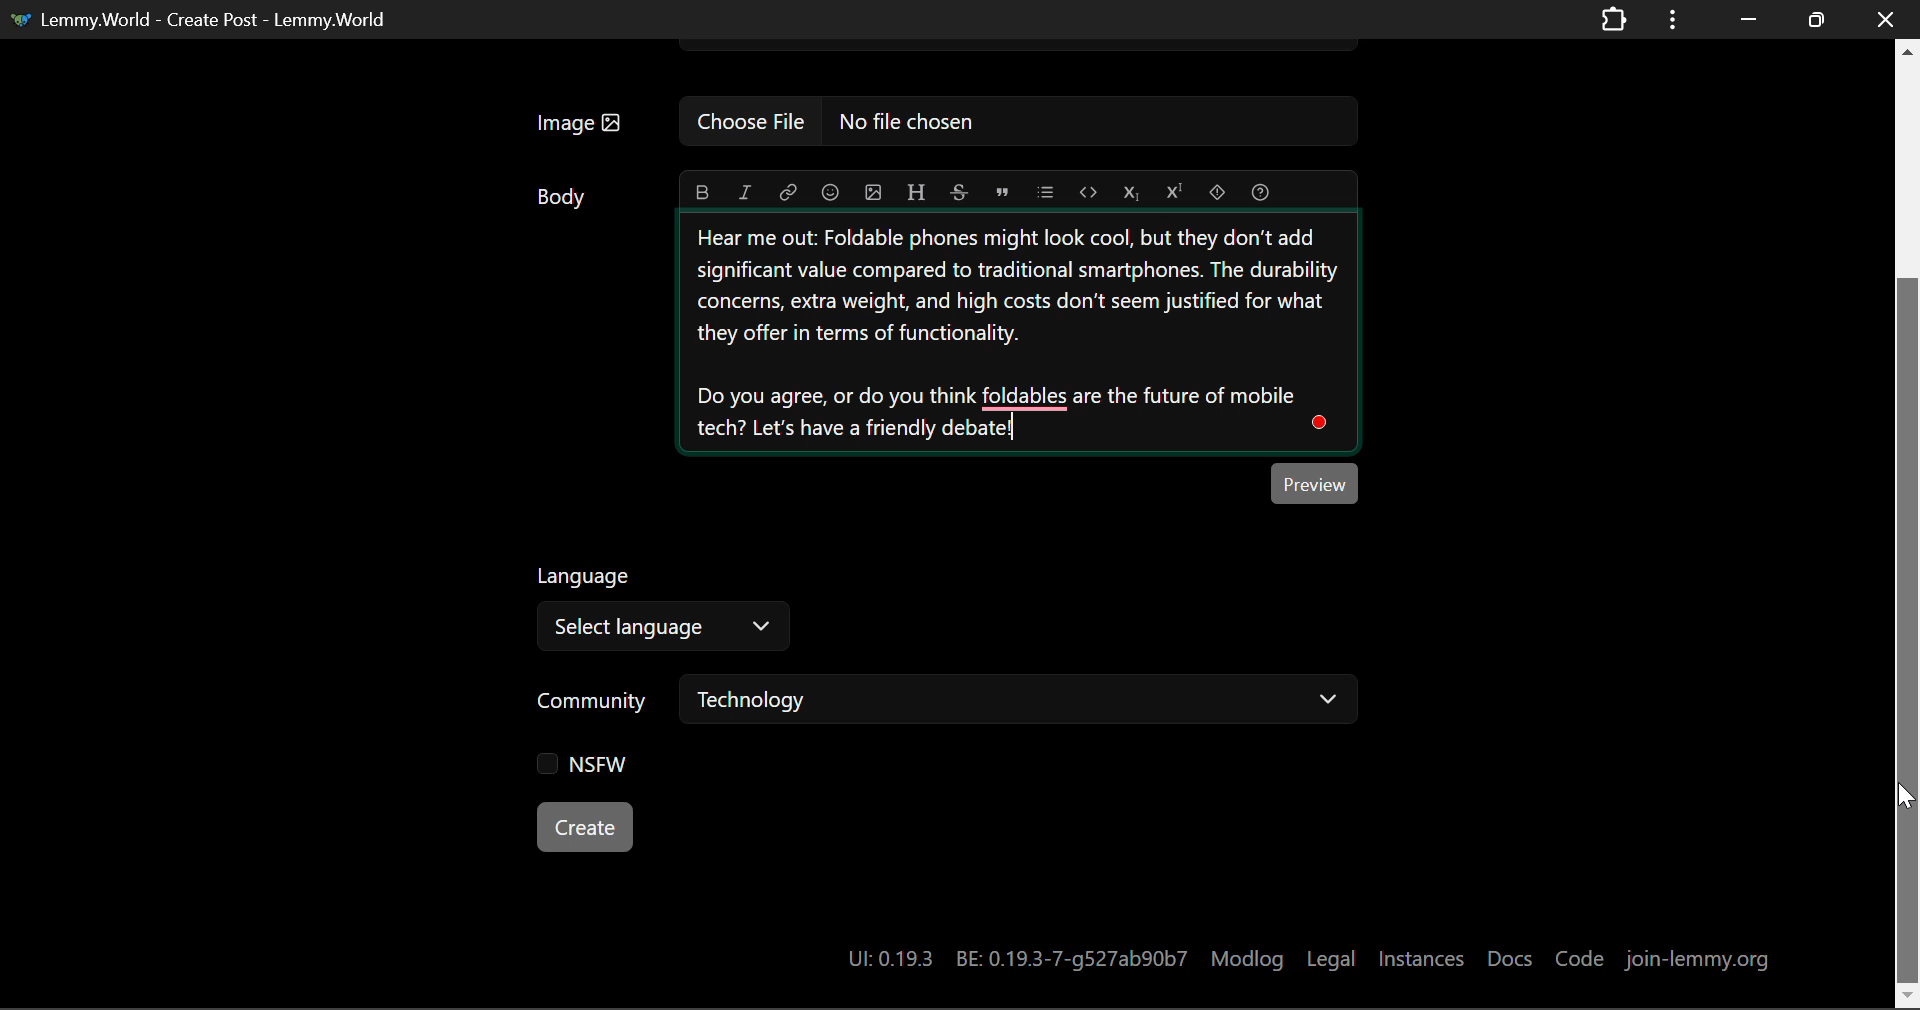 The width and height of the screenshot is (1920, 1010). I want to click on Instances, so click(1423, 954).